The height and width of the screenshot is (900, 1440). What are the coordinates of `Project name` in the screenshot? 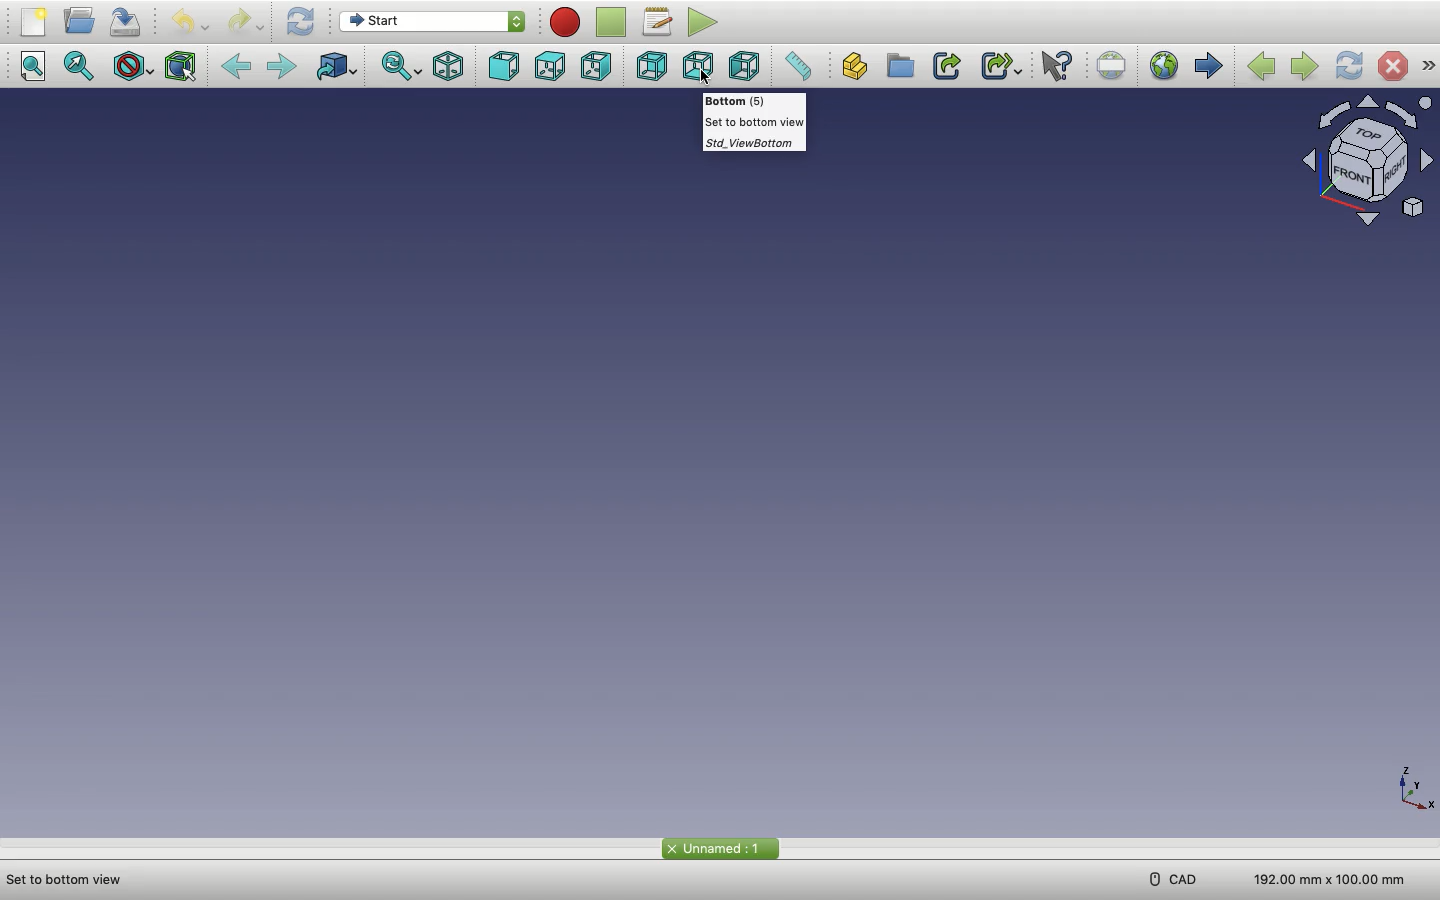 It's located at (720, 848).